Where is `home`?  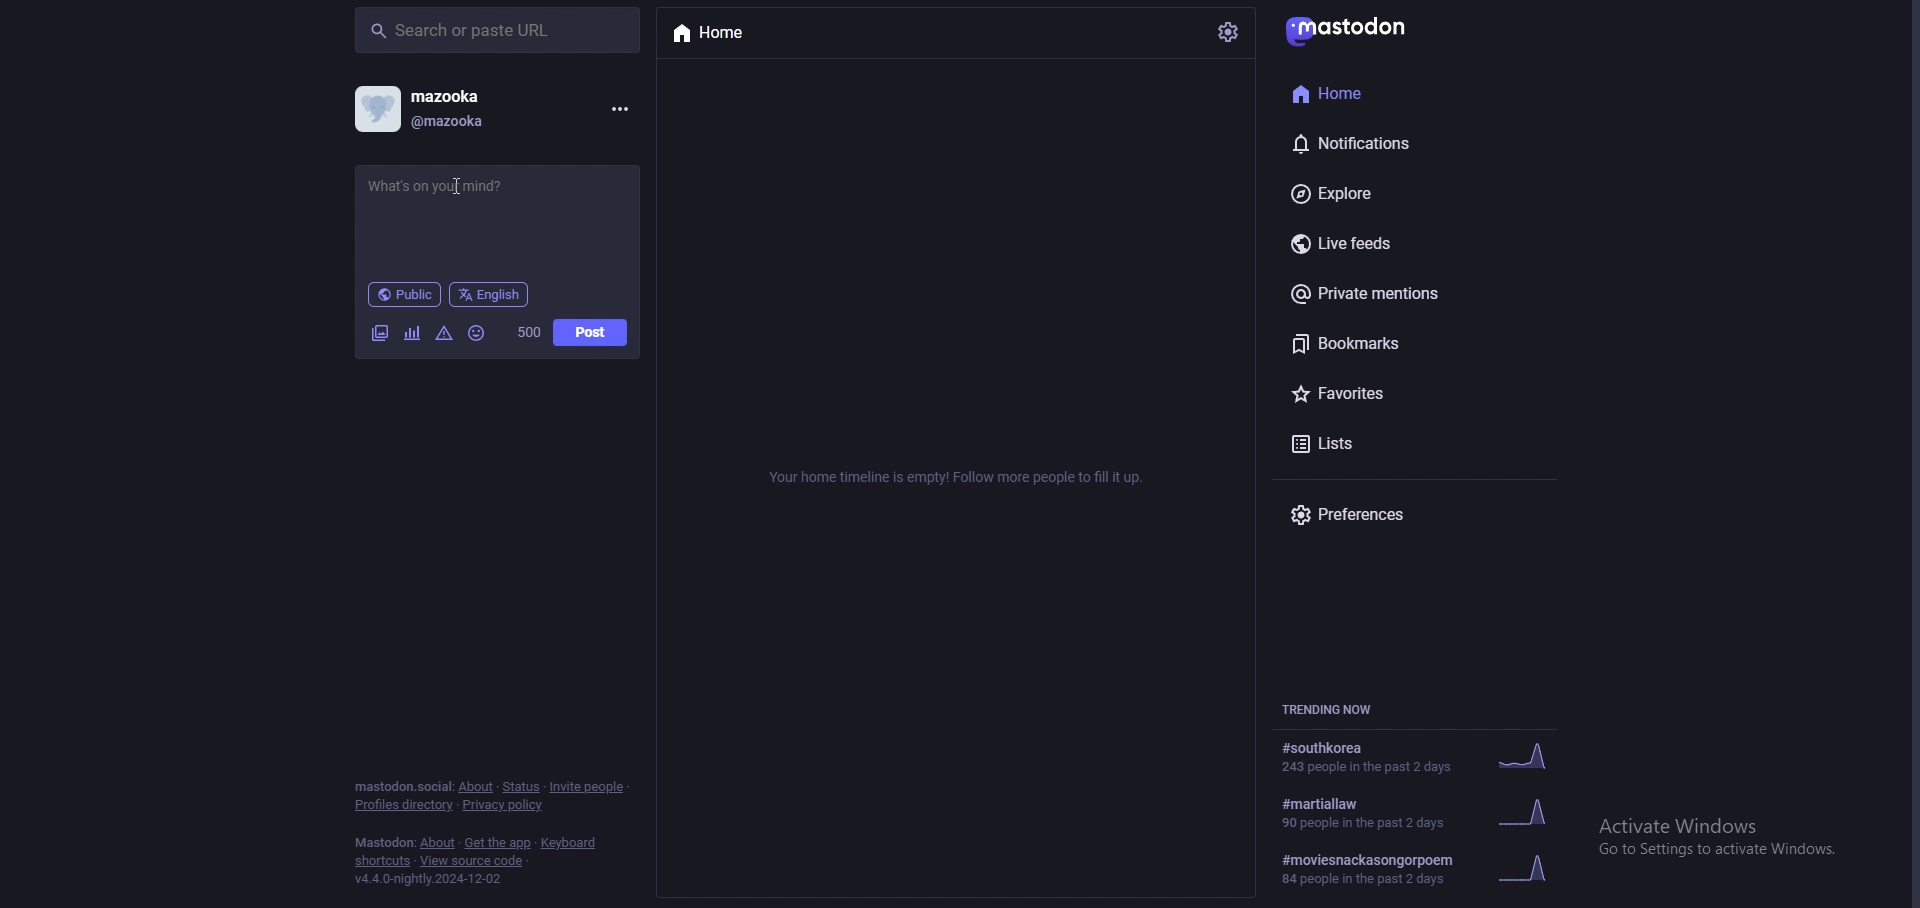 home is located at coordinates (1378, 95).